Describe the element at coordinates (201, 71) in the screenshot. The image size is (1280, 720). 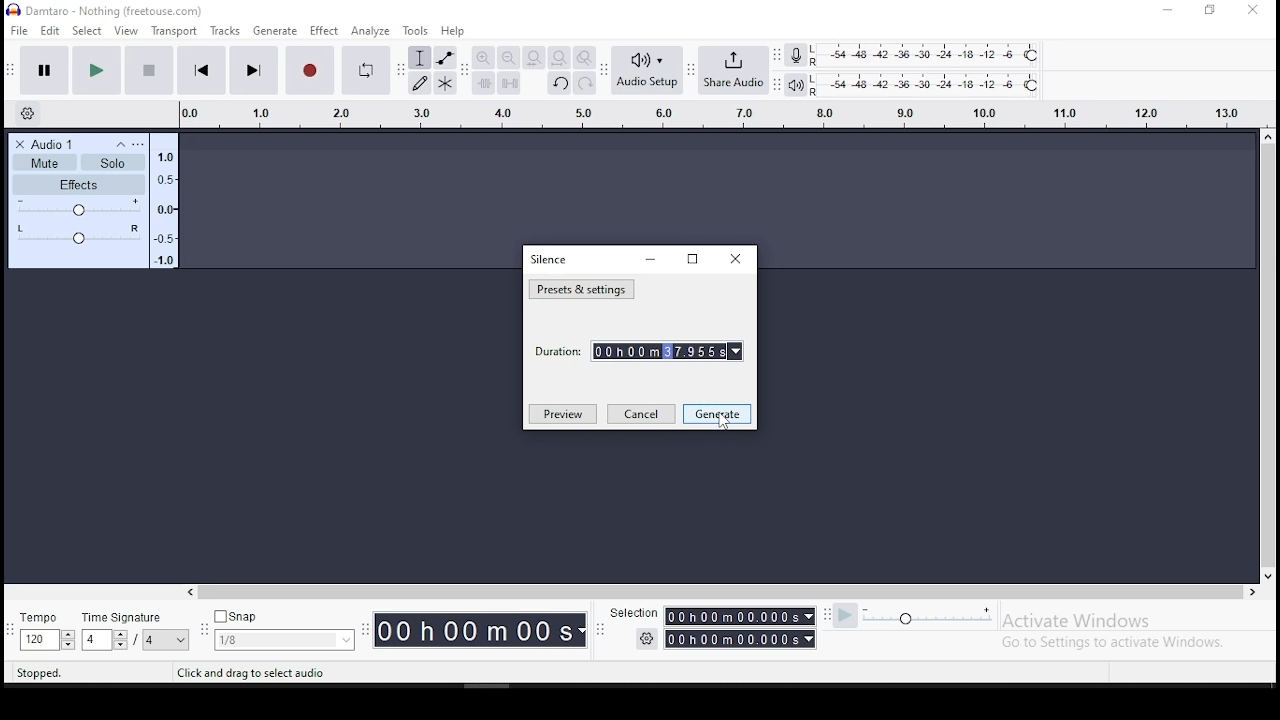
I see `skip to start` at that location.